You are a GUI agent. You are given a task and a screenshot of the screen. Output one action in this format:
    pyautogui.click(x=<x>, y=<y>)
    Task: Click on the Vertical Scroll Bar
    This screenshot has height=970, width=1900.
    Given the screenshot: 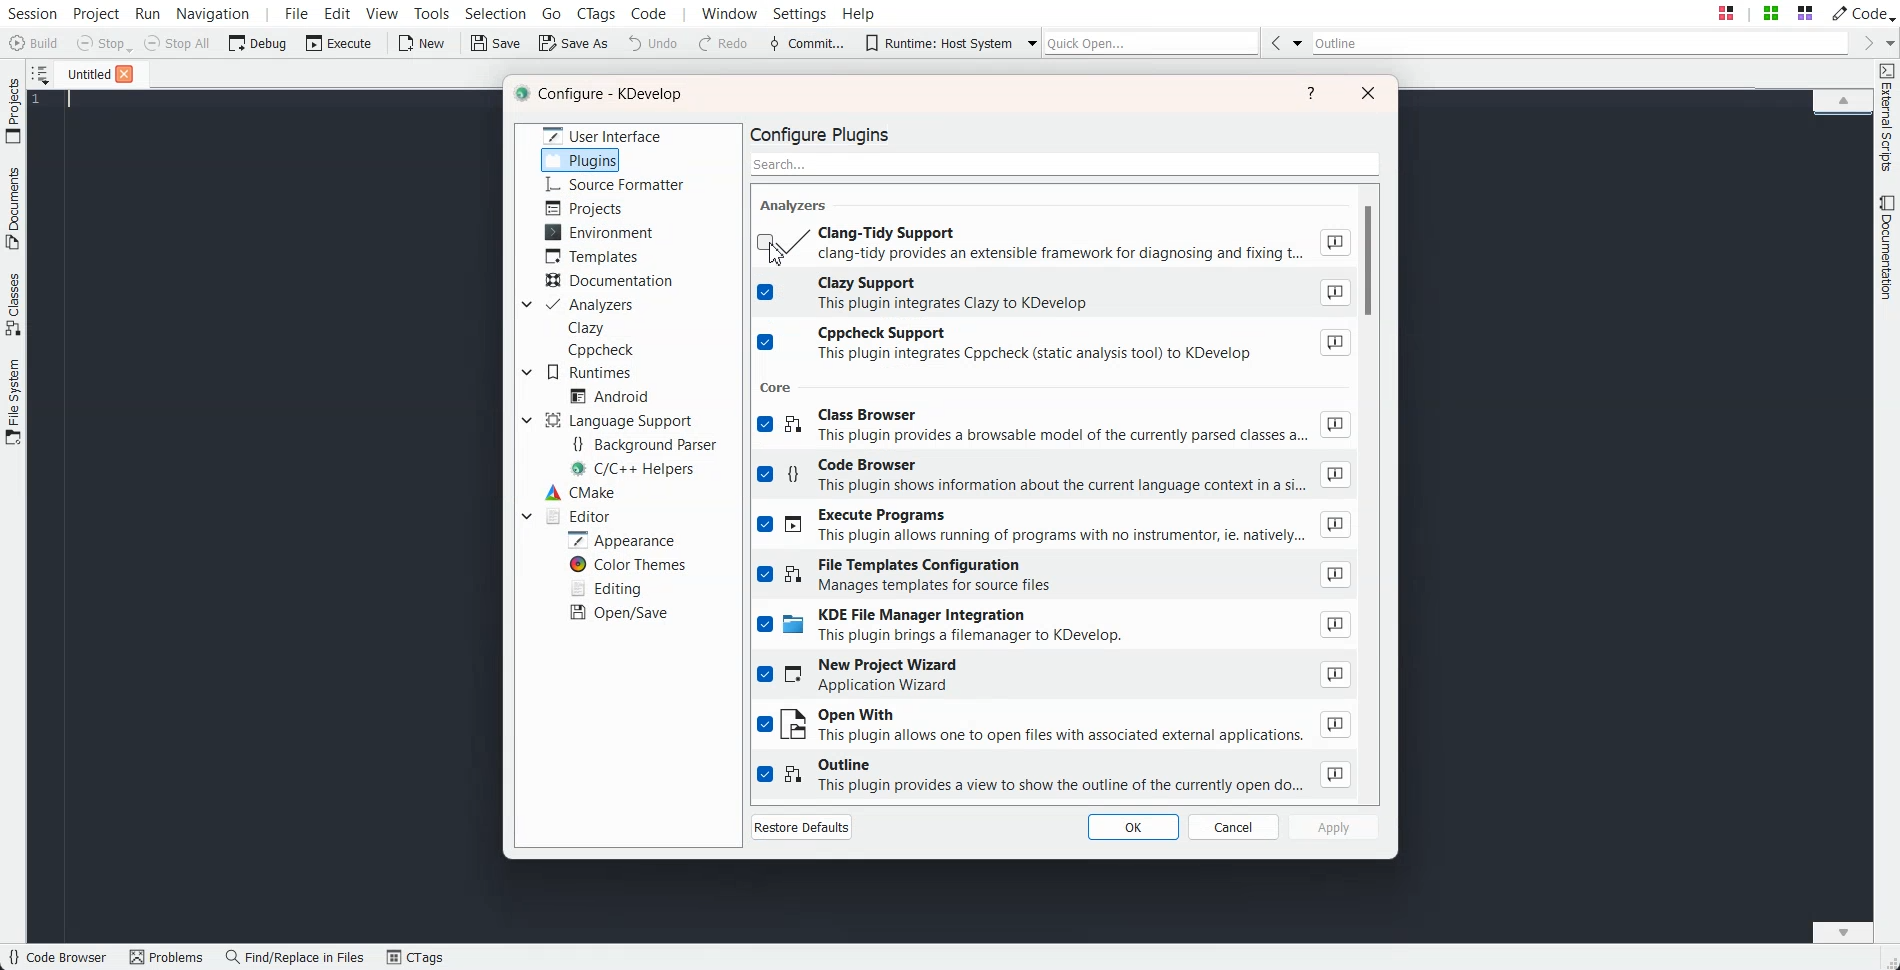 What is the action you would take?
    pyautogui.click(x=1376, y=489)
    